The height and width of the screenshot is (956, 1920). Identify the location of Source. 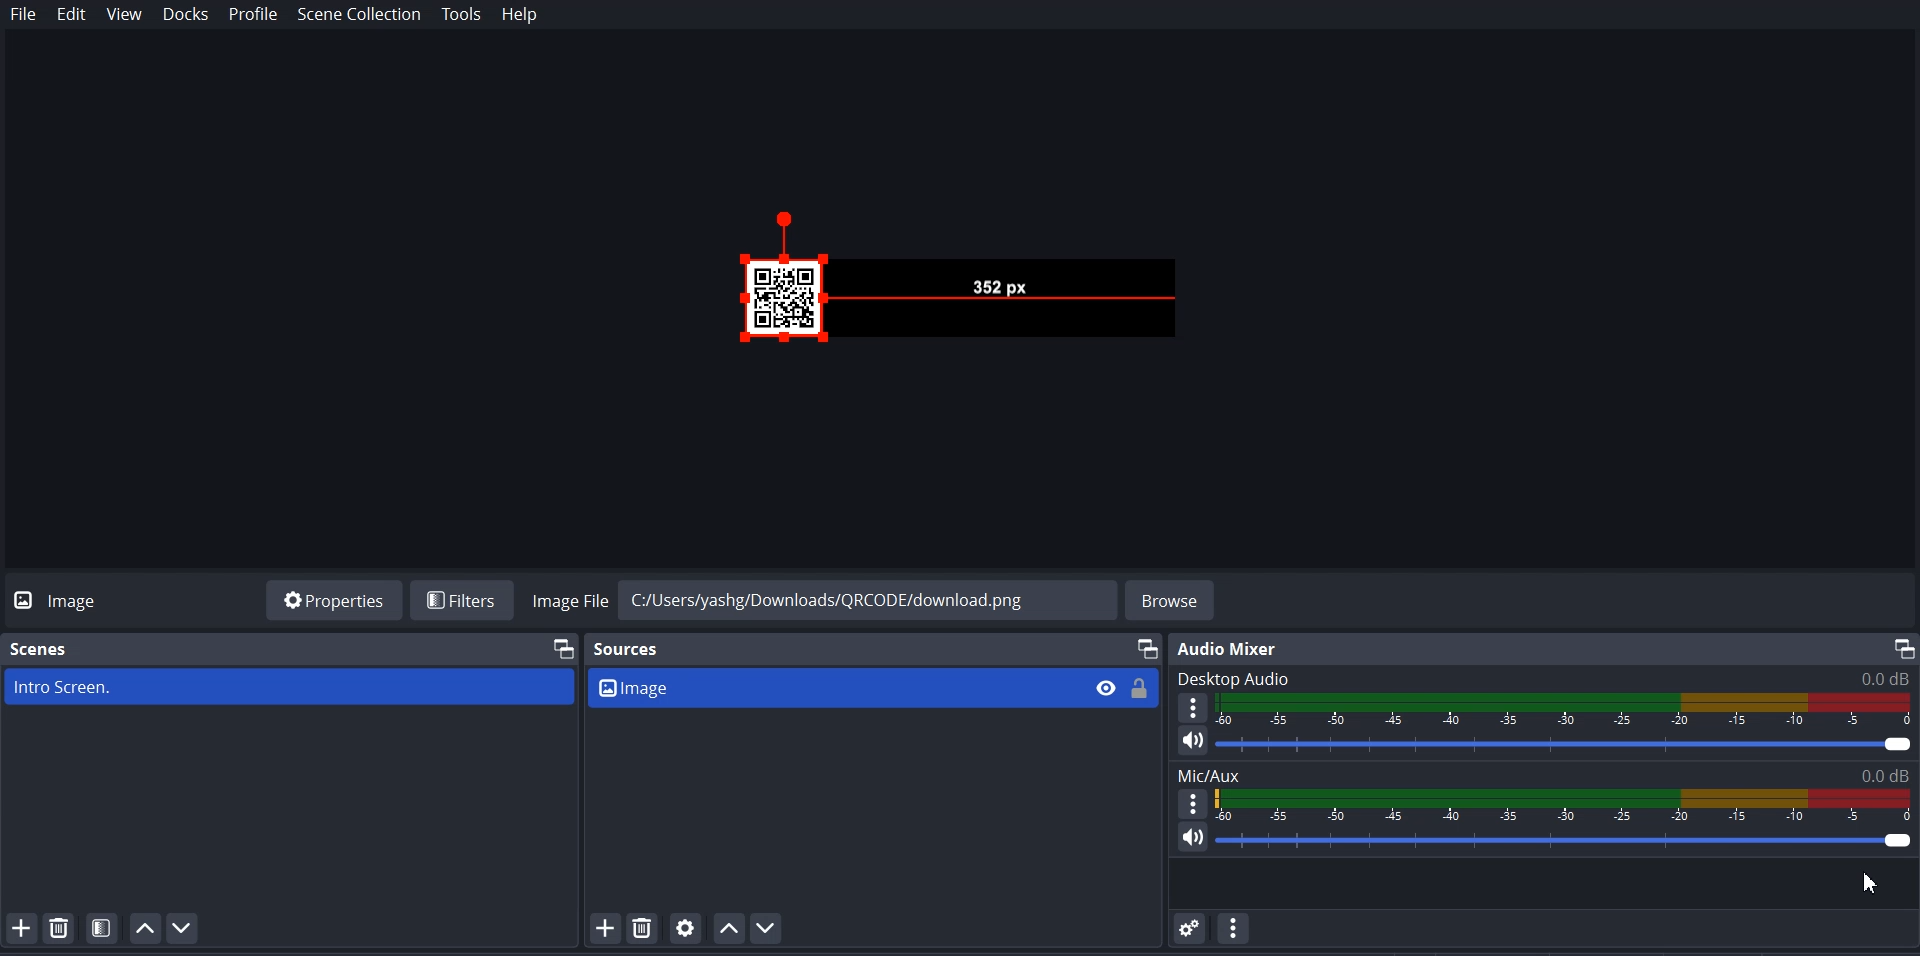
(628, 651).